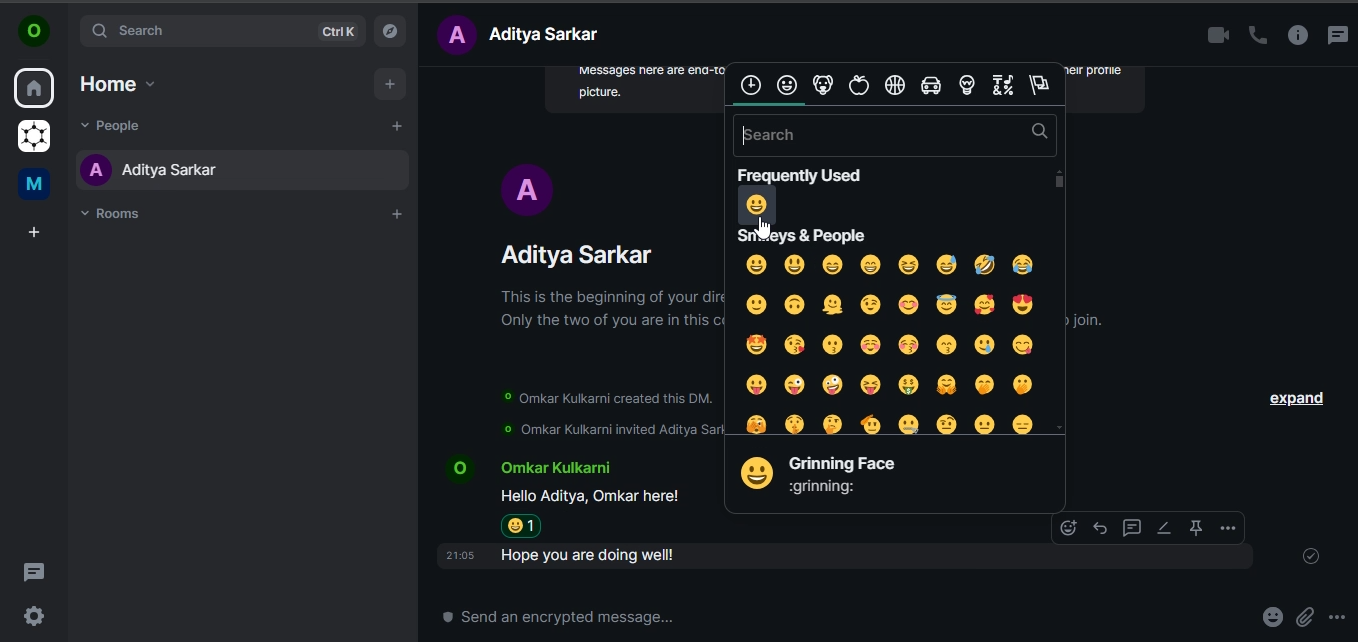 The image size is (1358, 642). Describe the element at coordinates (750, 85) in the screenshot. I see `frequently used` at that location.